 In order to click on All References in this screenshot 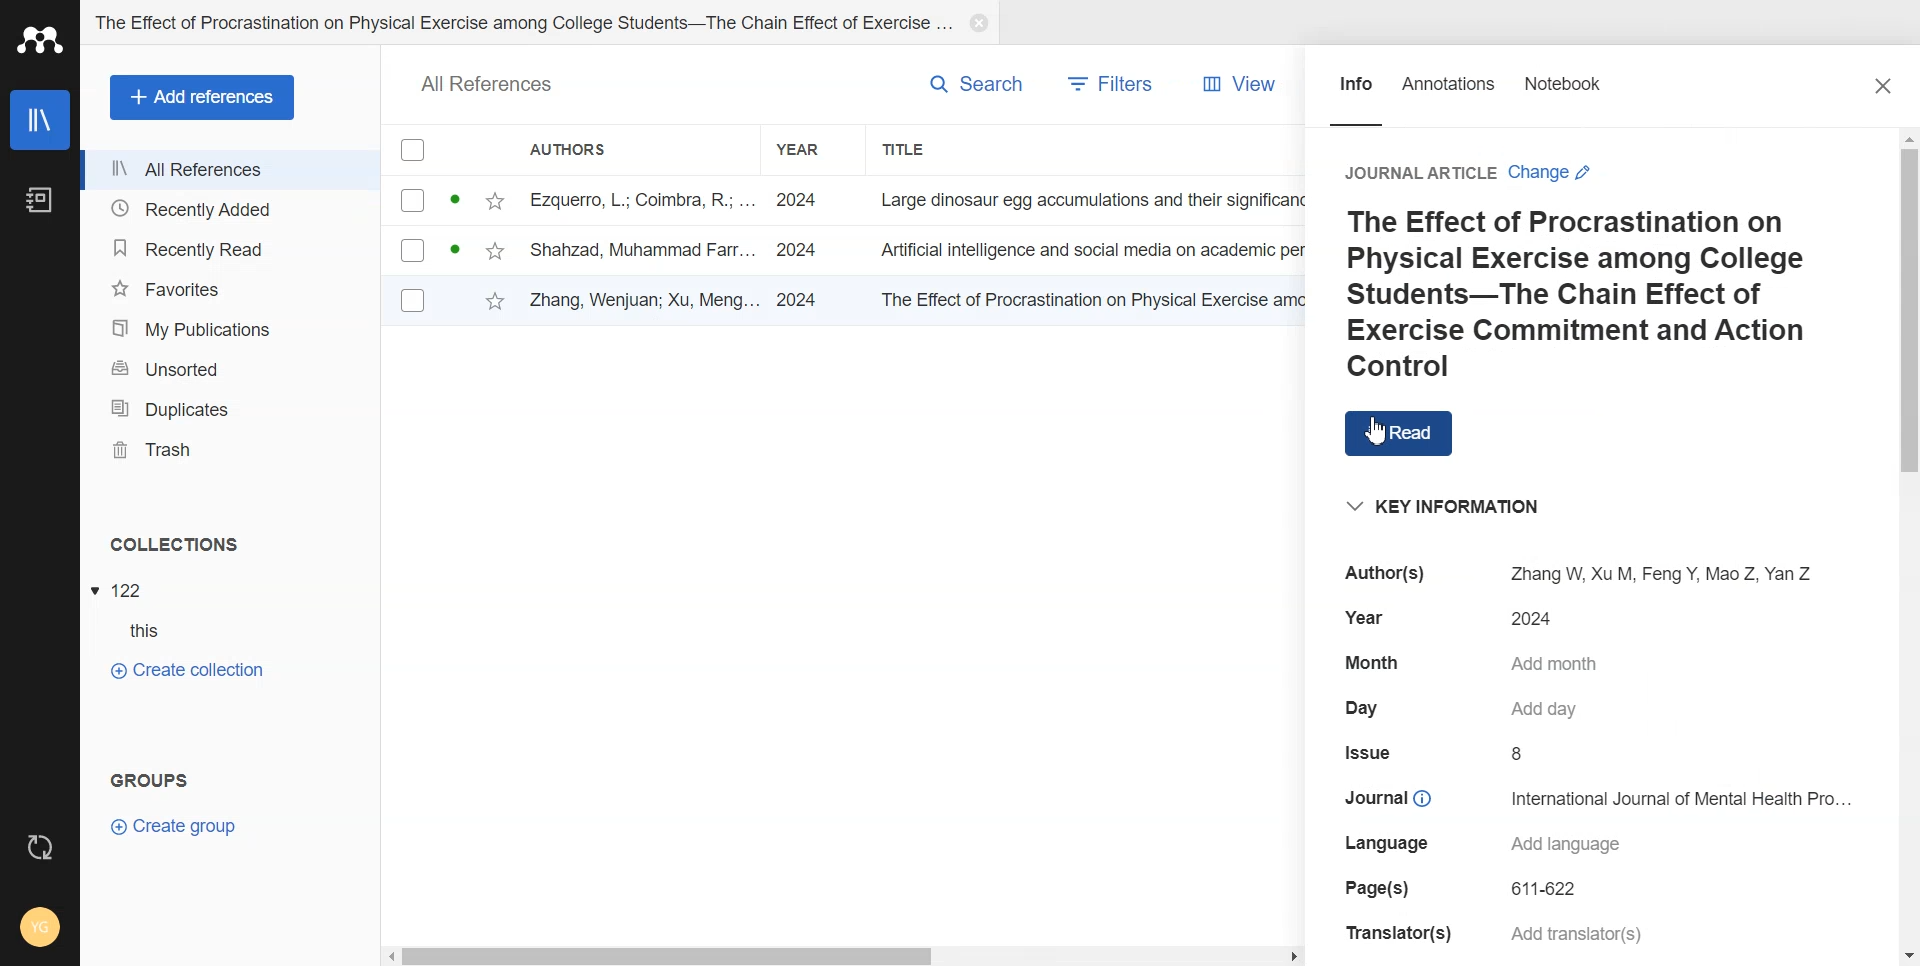, I will do `click(495, 81)`.